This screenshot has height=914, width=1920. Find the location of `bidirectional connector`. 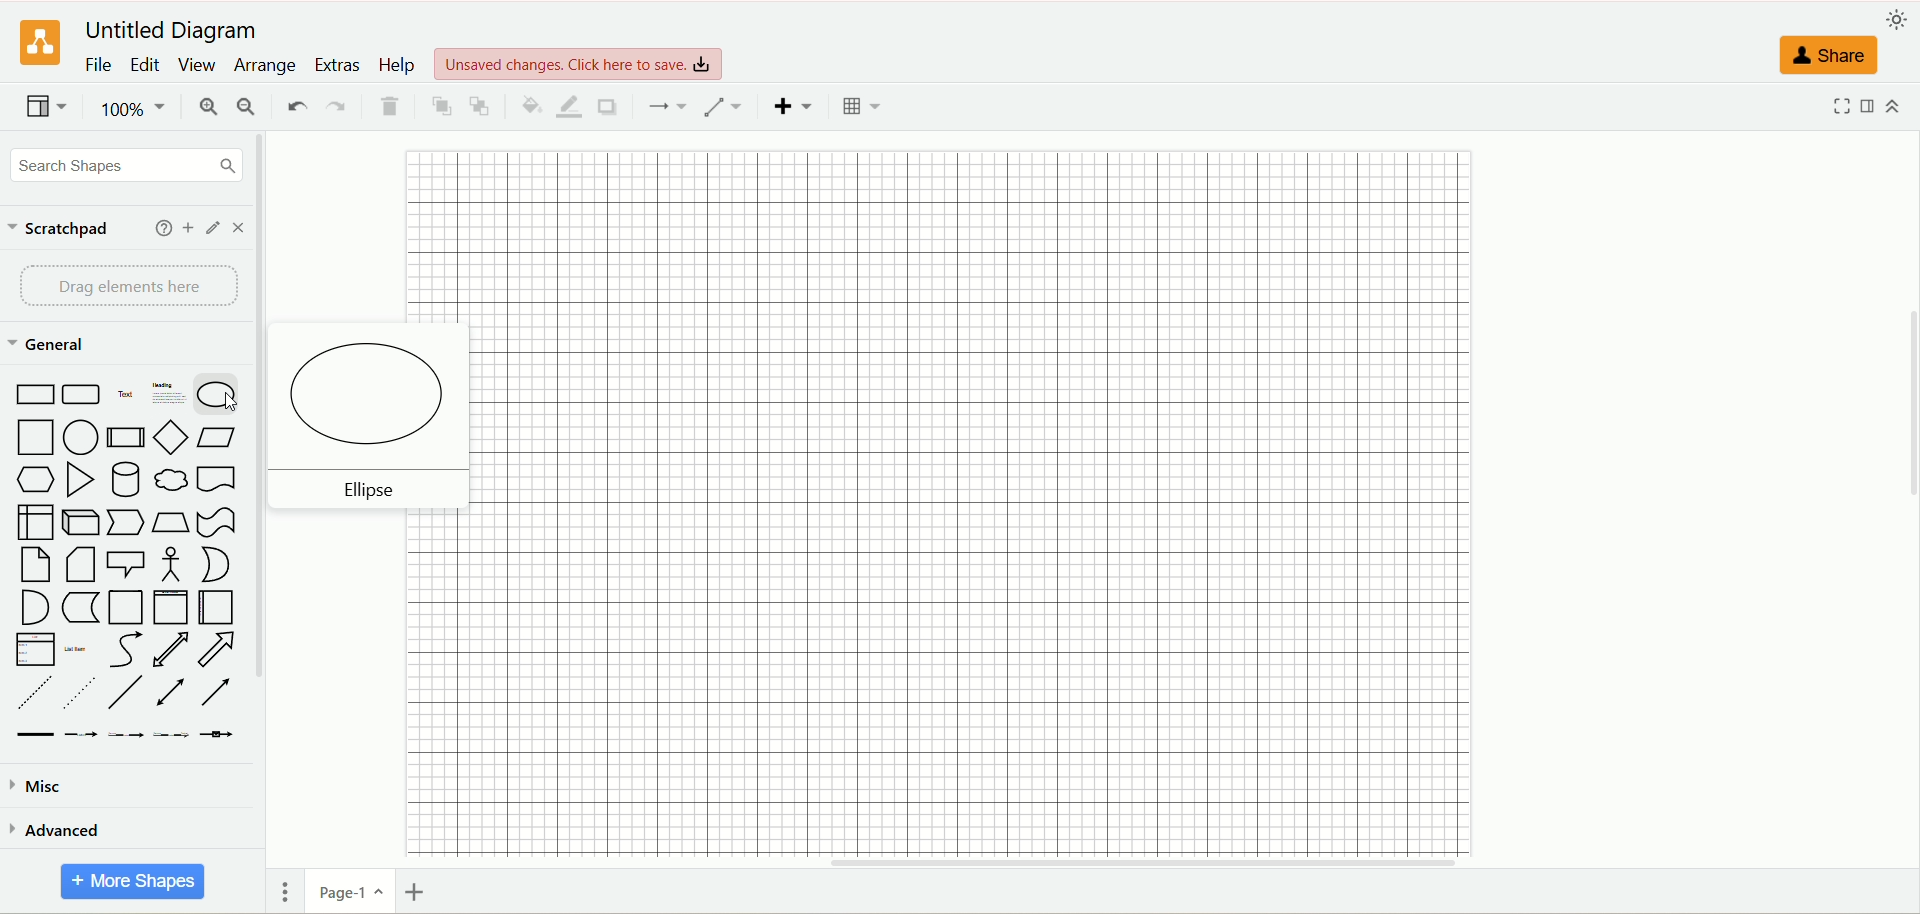

bidirectional connector is located at coordinates (171, 692).